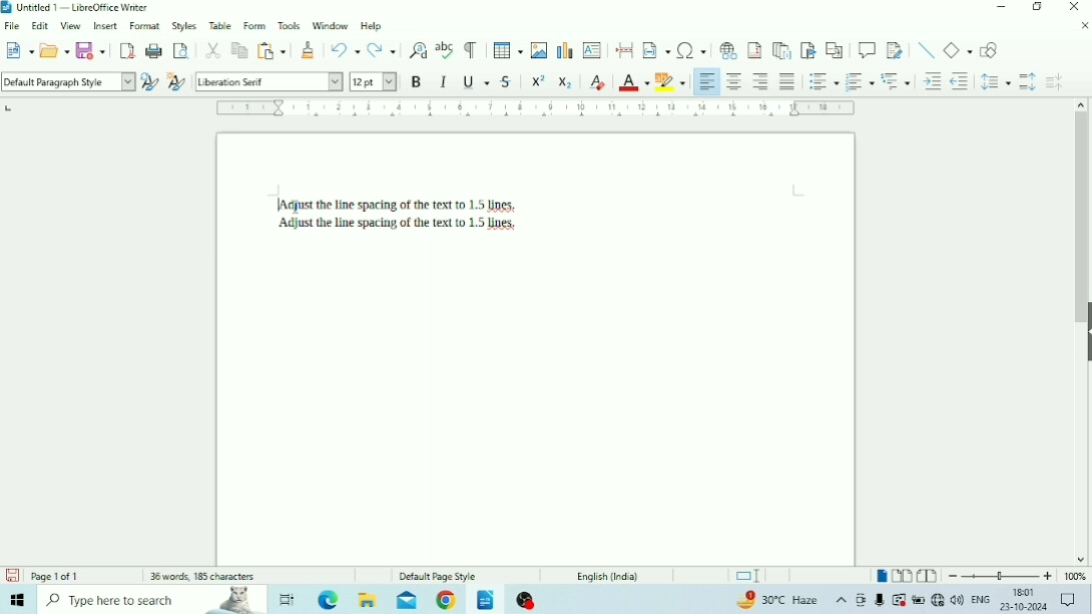 This screenshot has height=614, width=1092. What do you see at coordinates (17, 600) in the screenshot?
I see `Windows` at bounding box center [17, 600].